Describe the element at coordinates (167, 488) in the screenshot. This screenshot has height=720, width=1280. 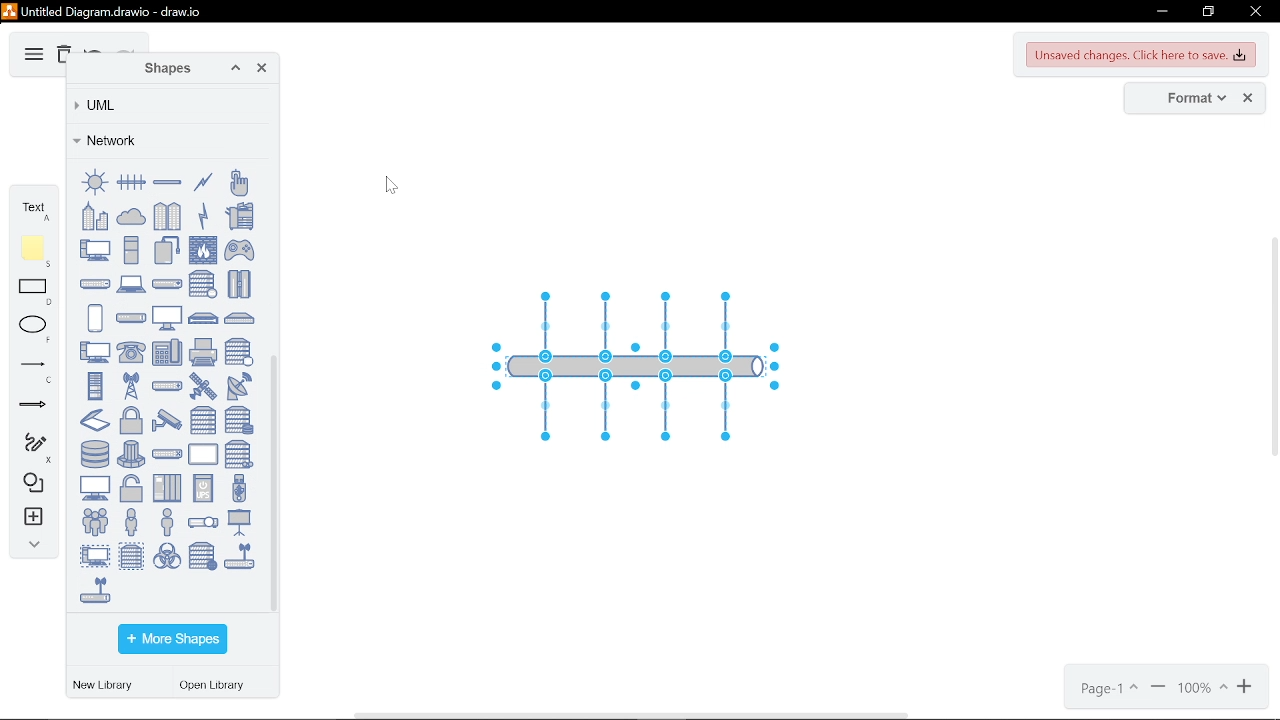
I see `UPS enterprise` at that location.